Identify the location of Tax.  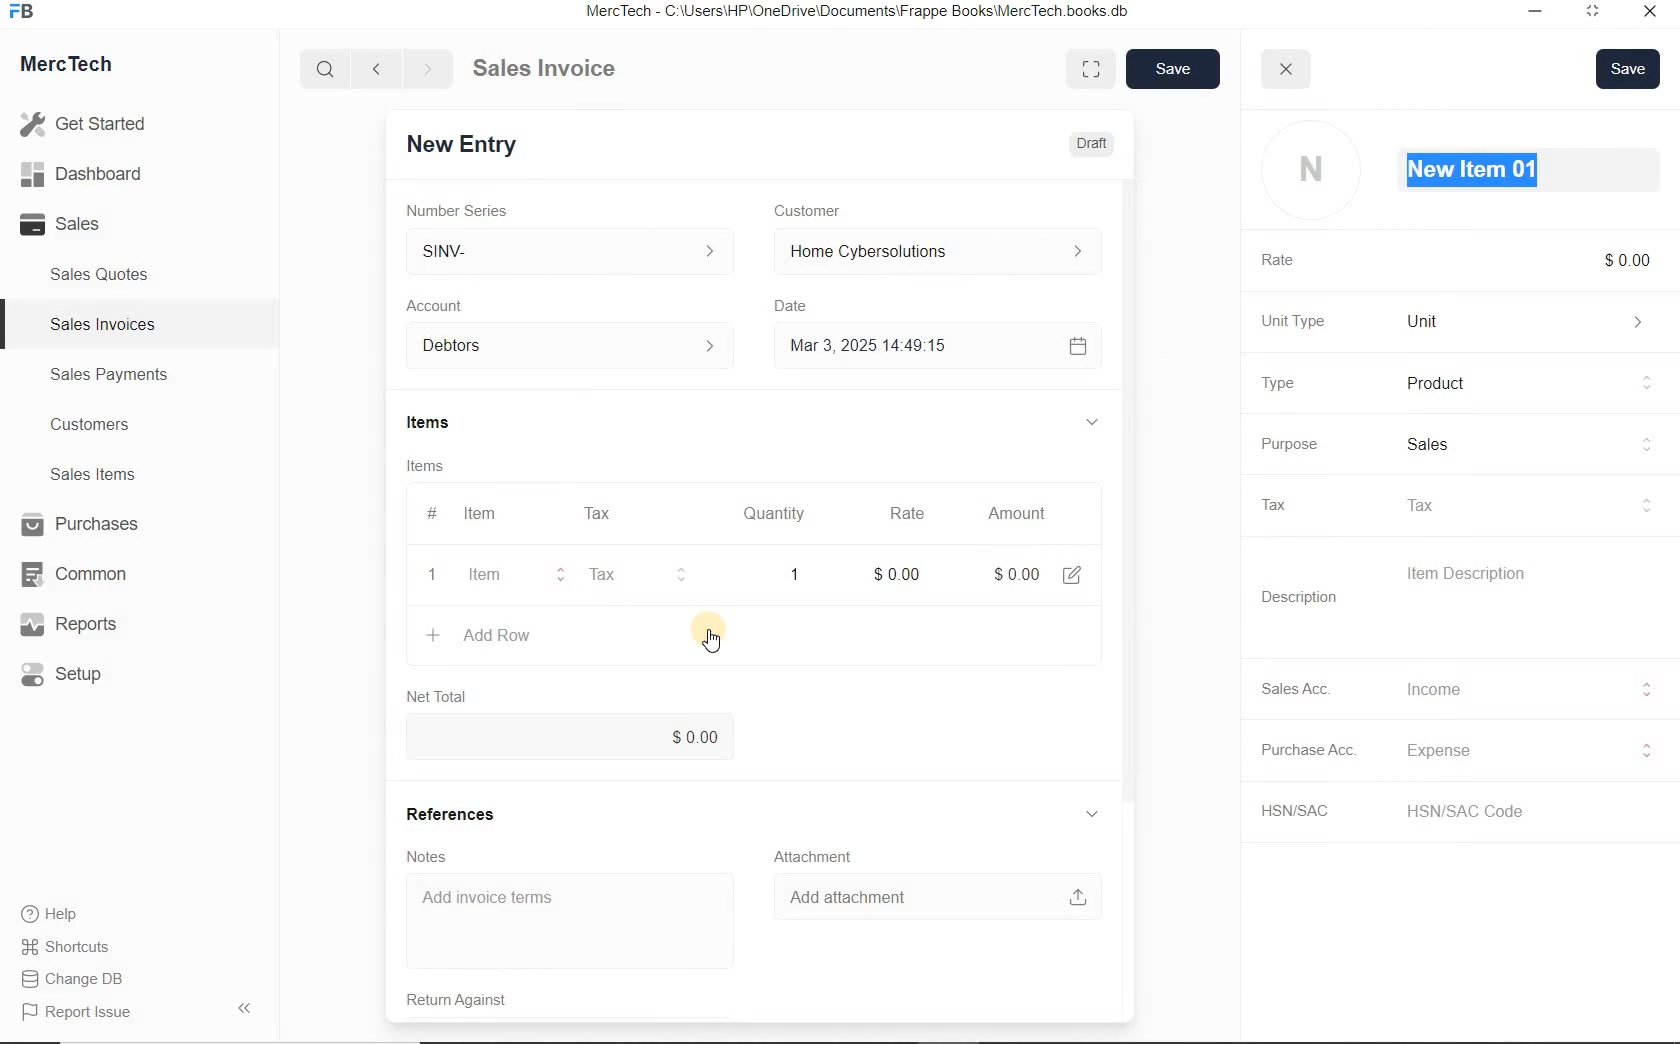
(1282, 504).